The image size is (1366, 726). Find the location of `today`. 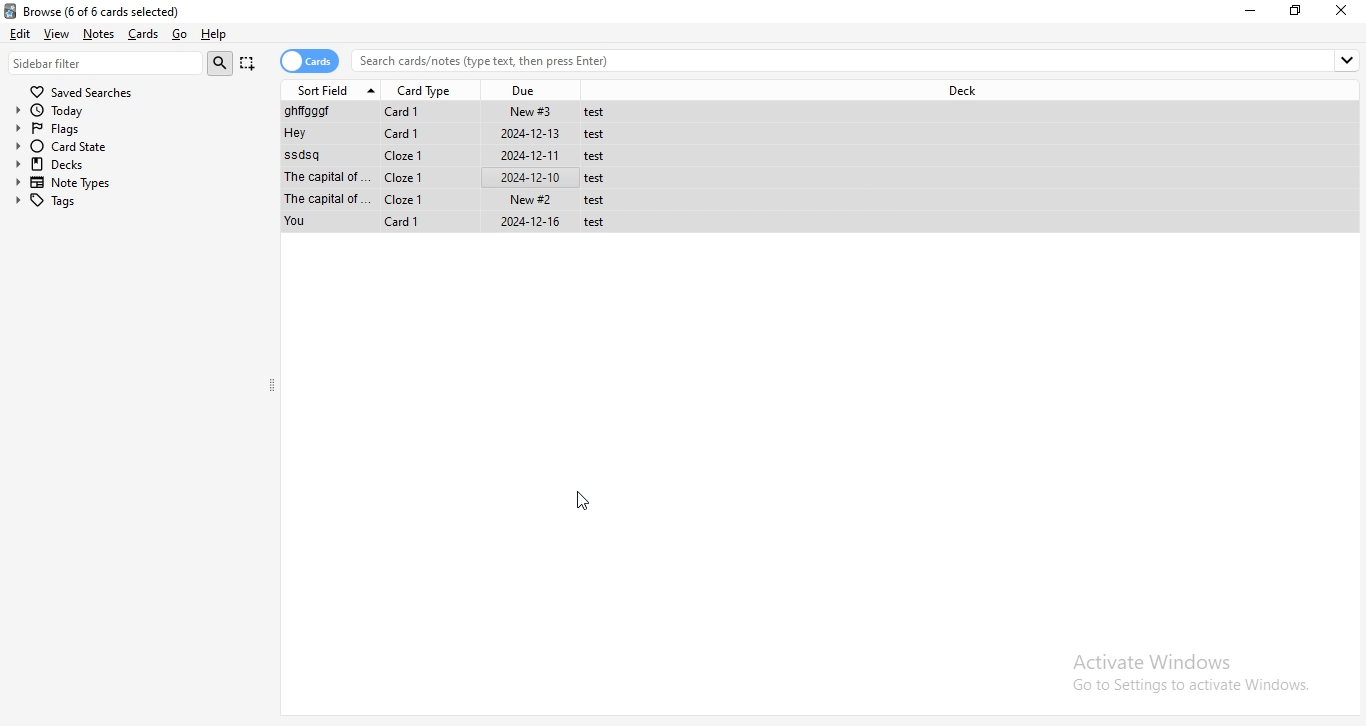

today is located at coordinates (131, 111).